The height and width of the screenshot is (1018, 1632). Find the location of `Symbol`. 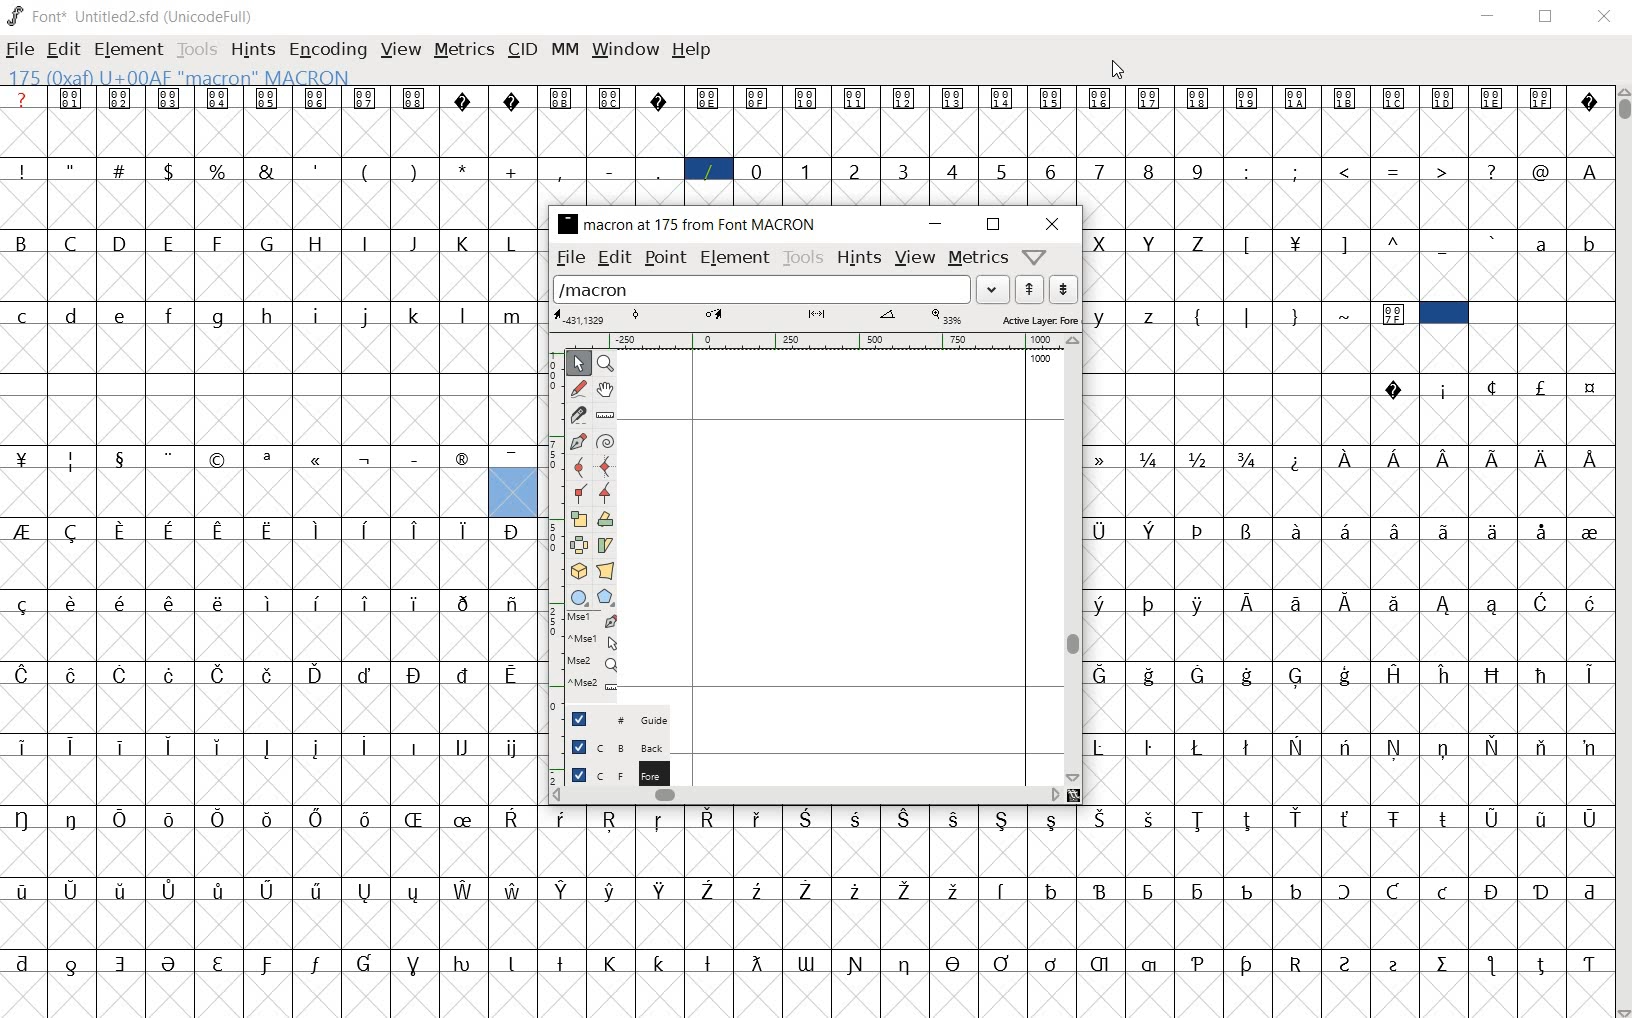

Symbol is located at coordinates (513, 532).